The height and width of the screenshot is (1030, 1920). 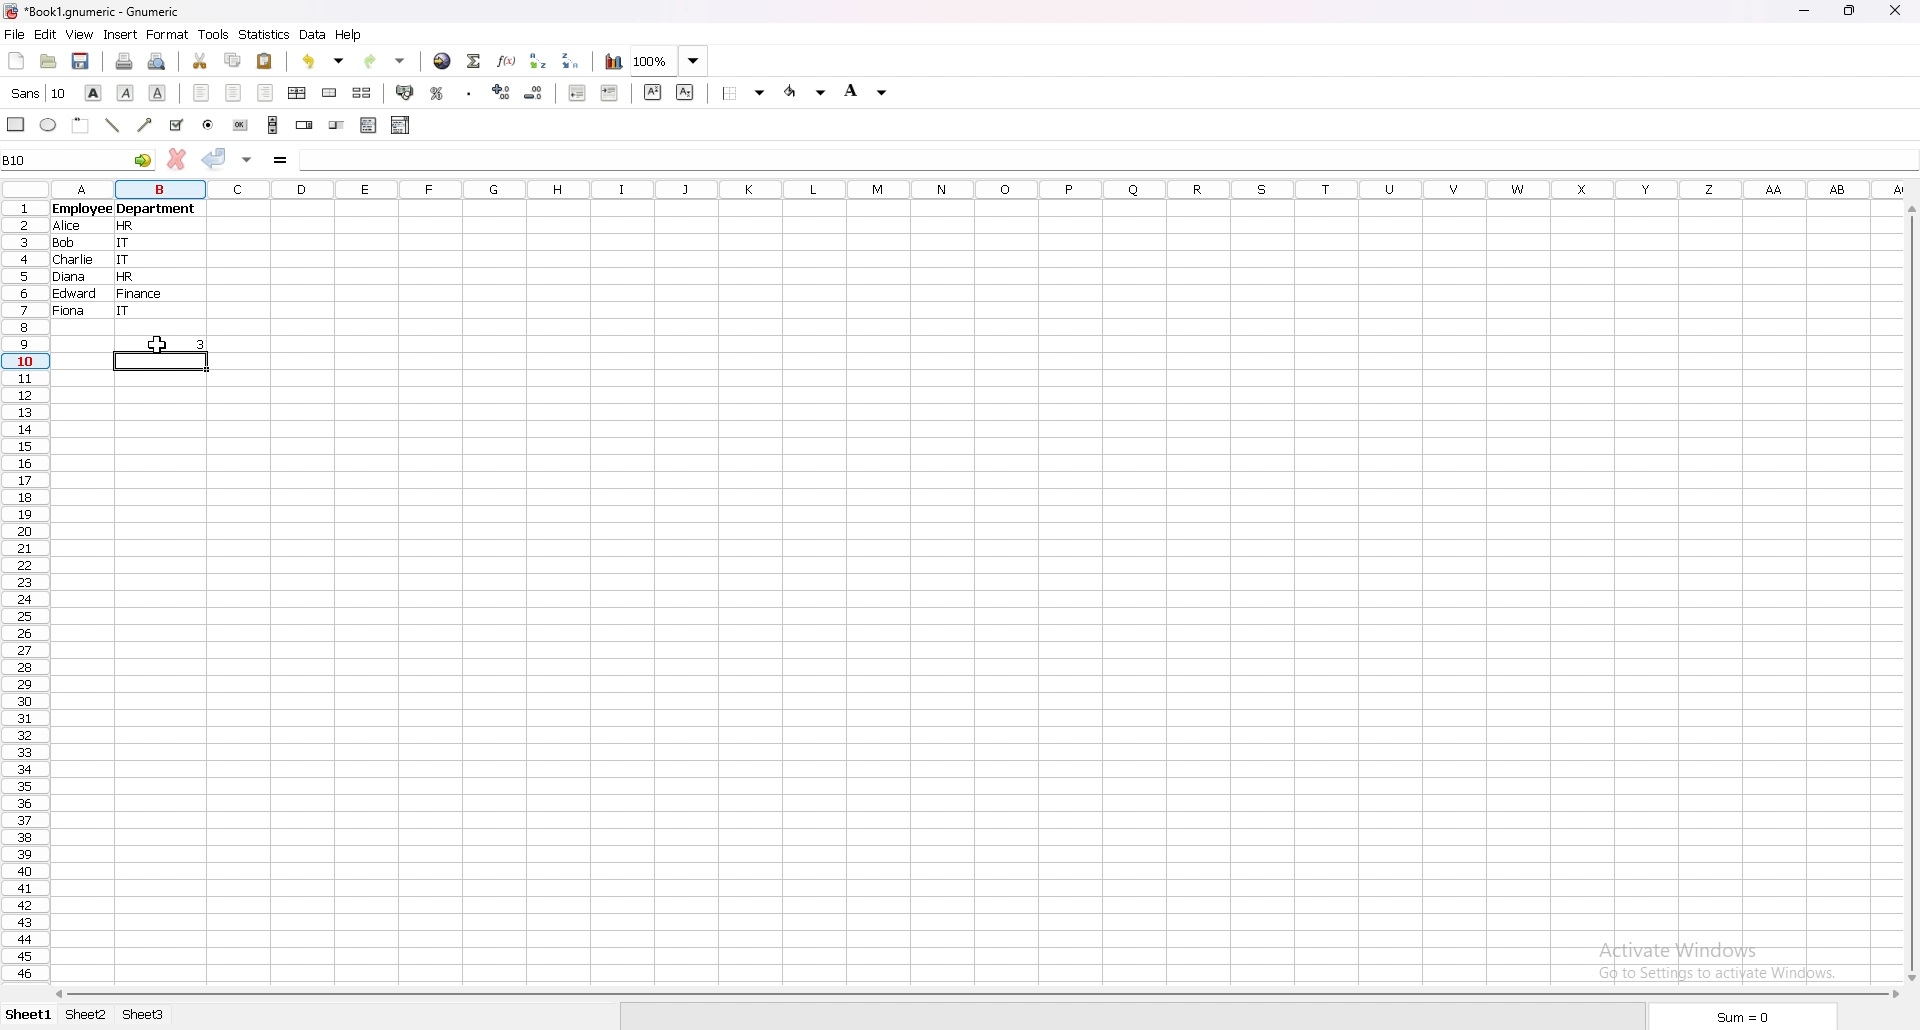 I want to click on Bob, so click(x=61, y=245).